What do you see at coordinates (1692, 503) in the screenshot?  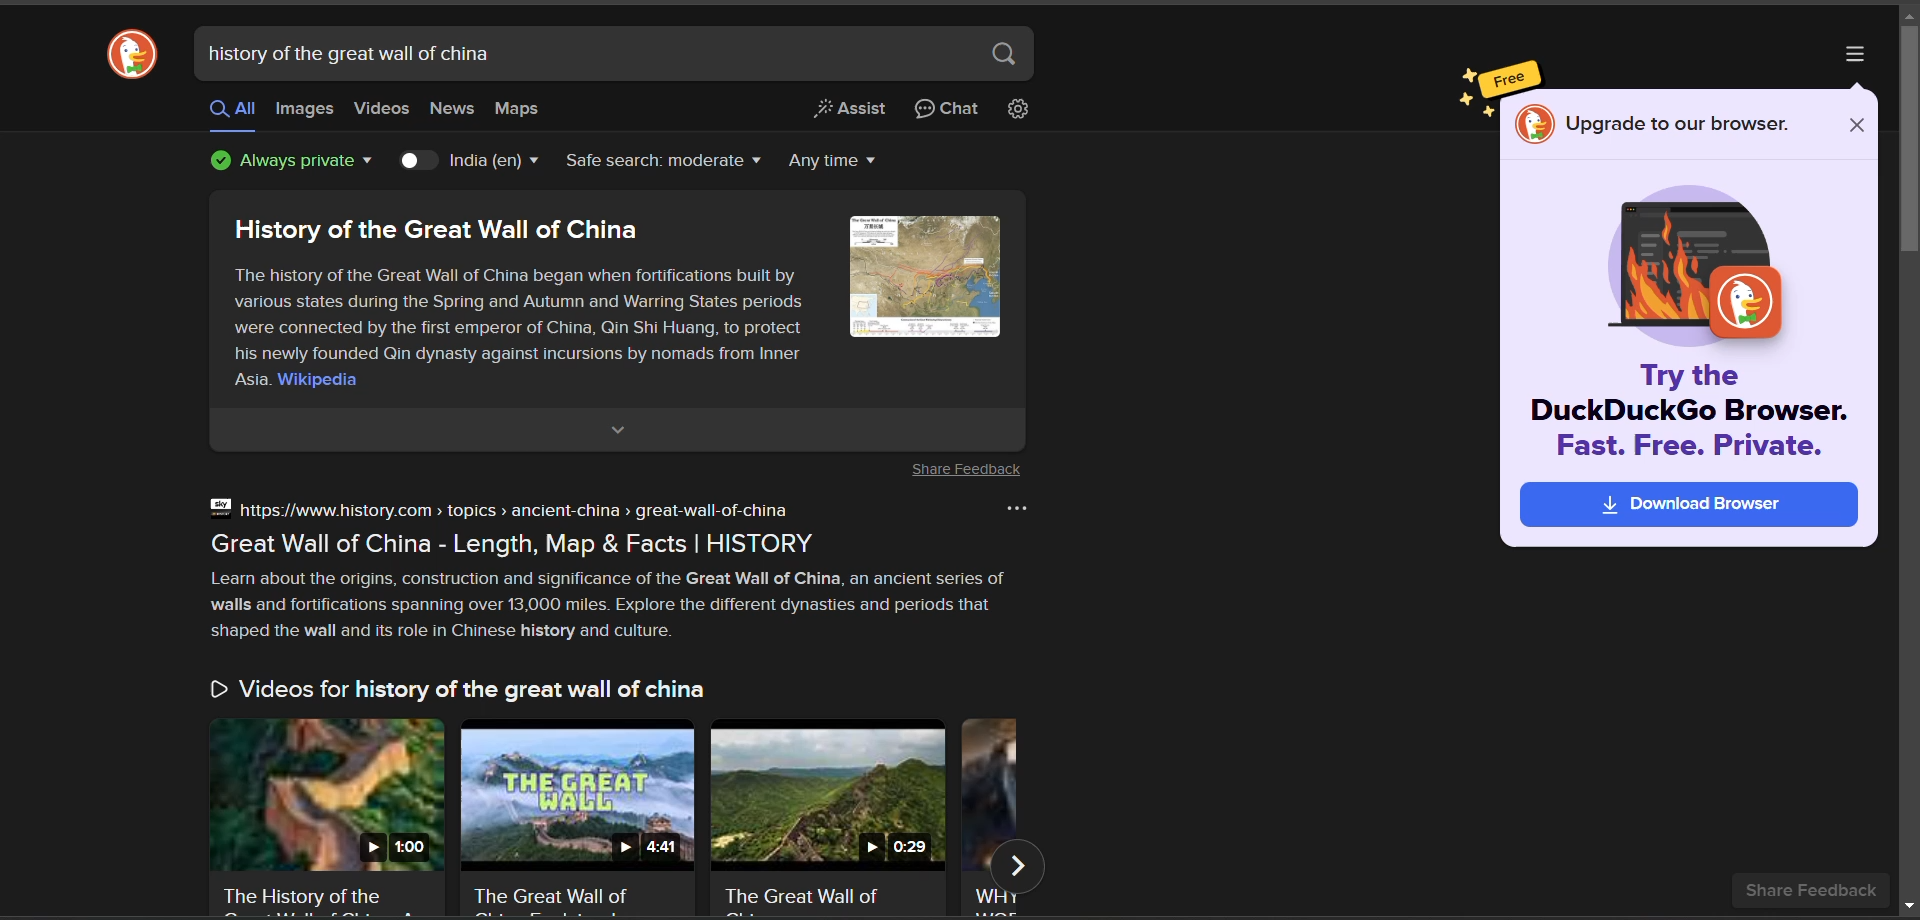 I see `download browser` at bounding box center [1692, 503].